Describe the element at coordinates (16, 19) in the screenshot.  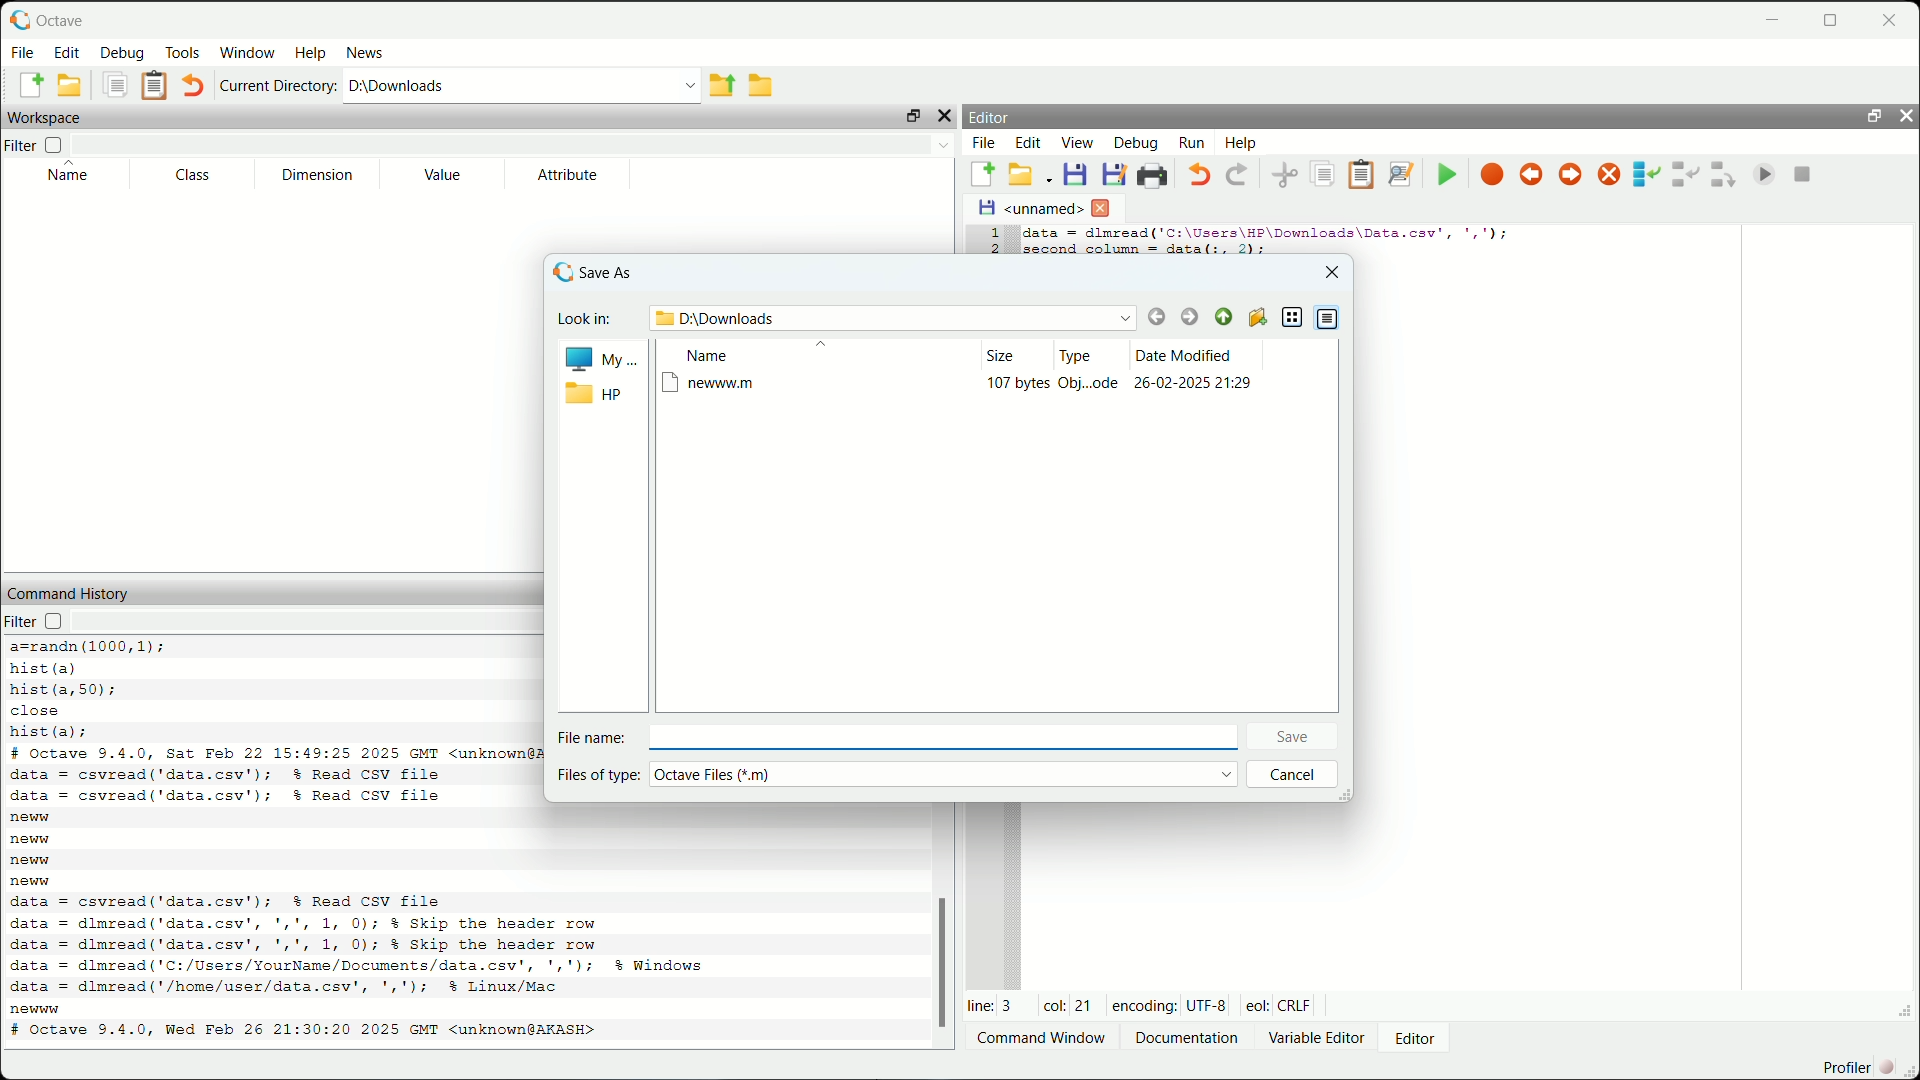
I see `logo` at that location.